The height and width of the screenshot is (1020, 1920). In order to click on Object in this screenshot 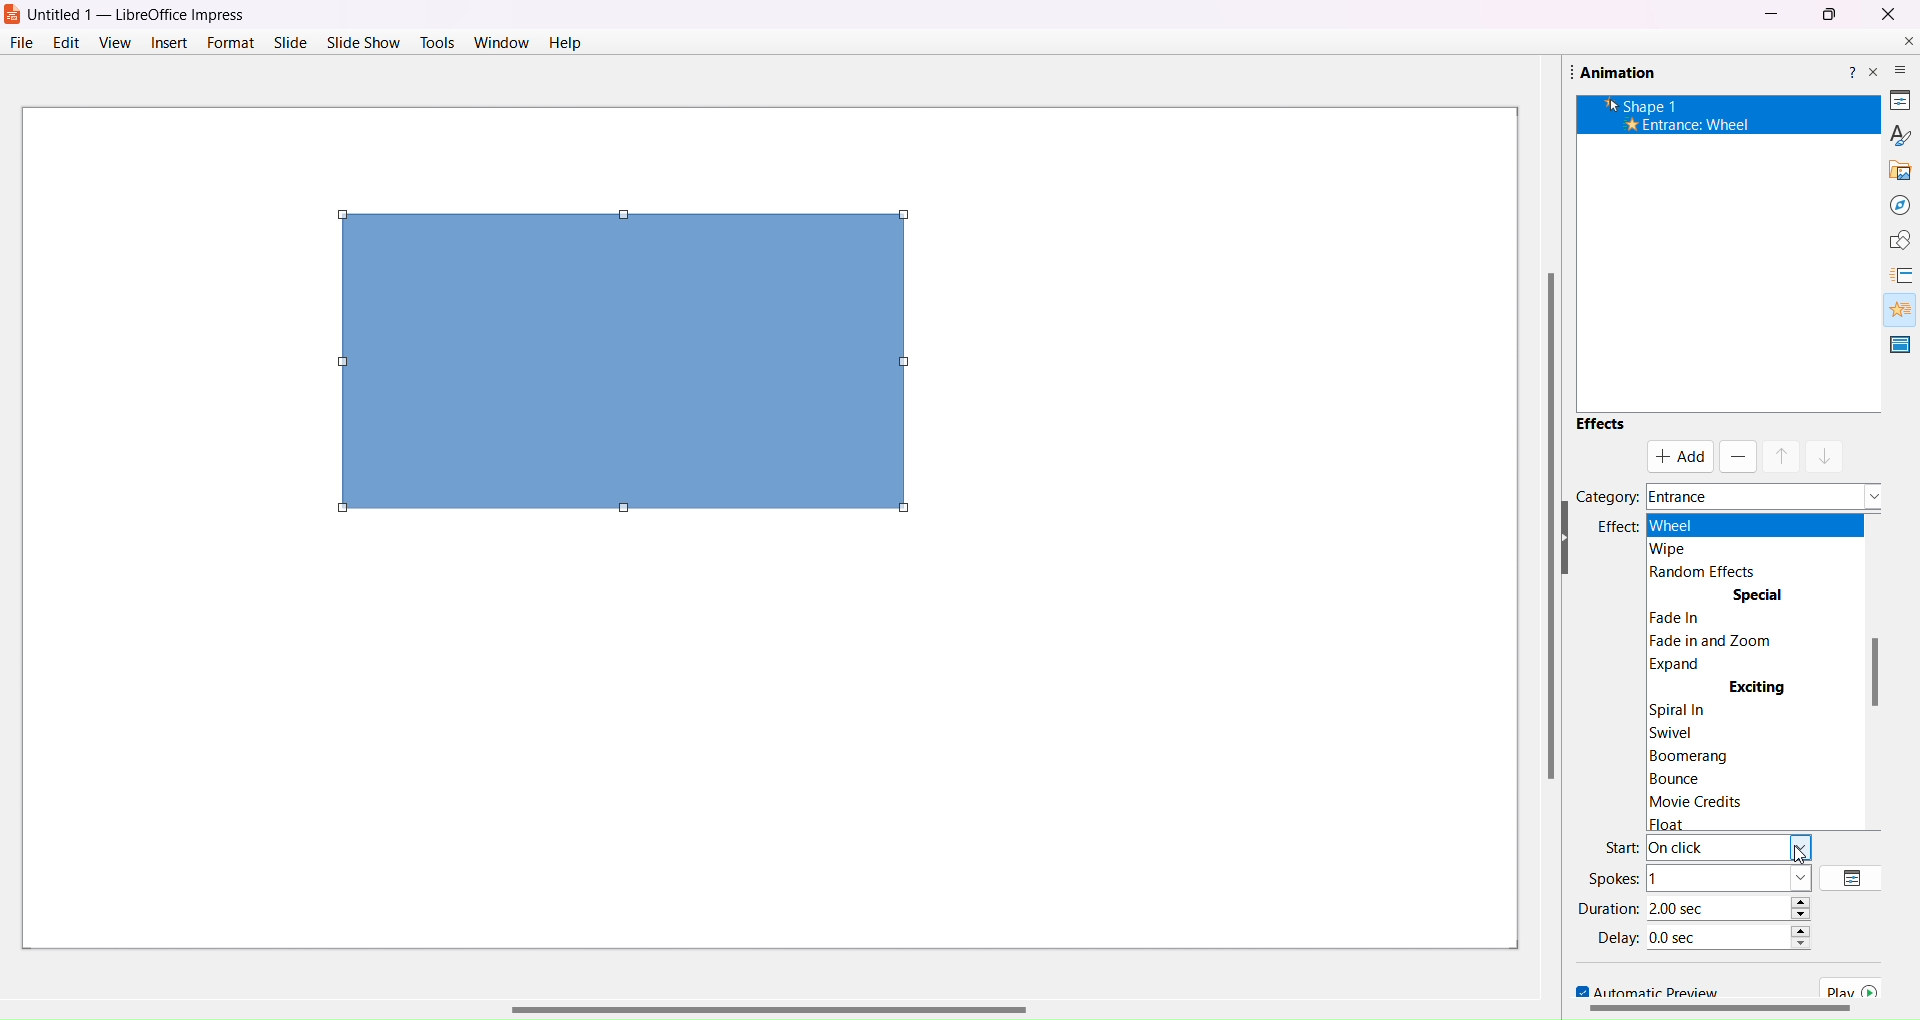, I will do `click(619, 363)`.